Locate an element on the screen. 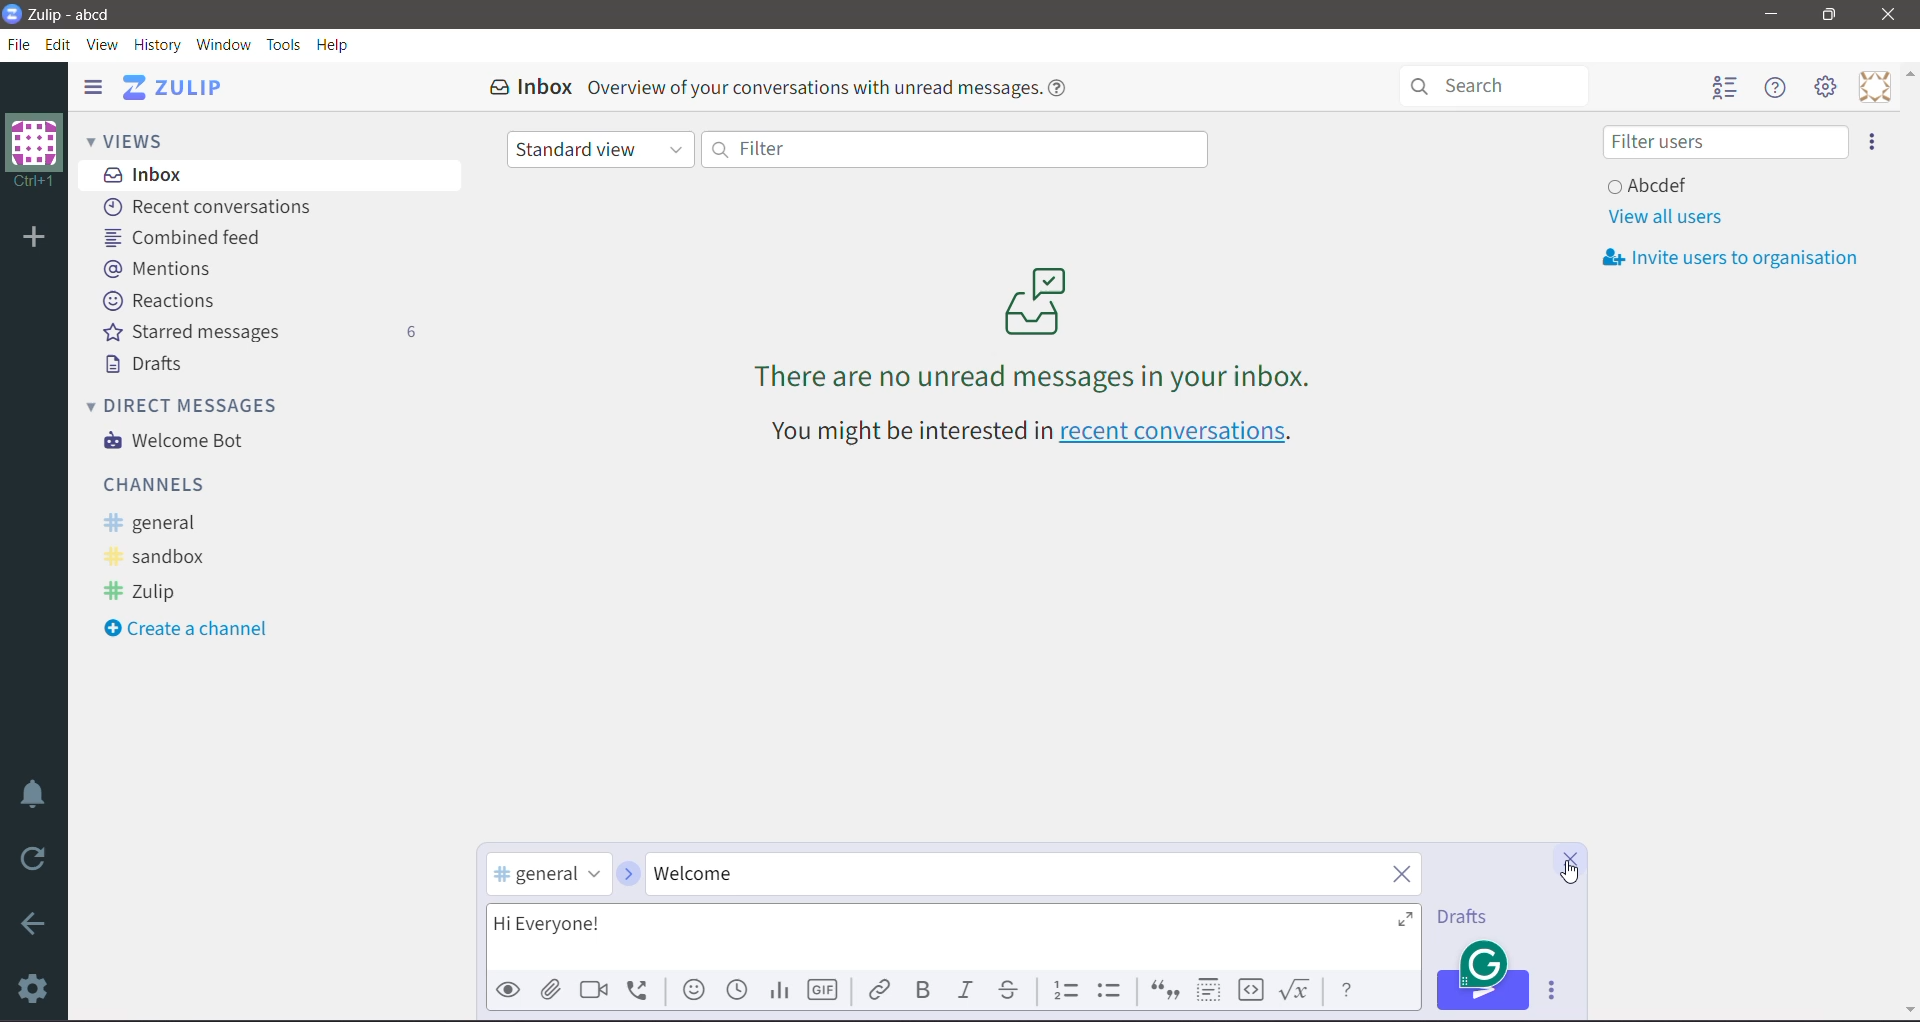 This screenshot has width=1920, height=1022. Math is located at coordinates (1298, 990).